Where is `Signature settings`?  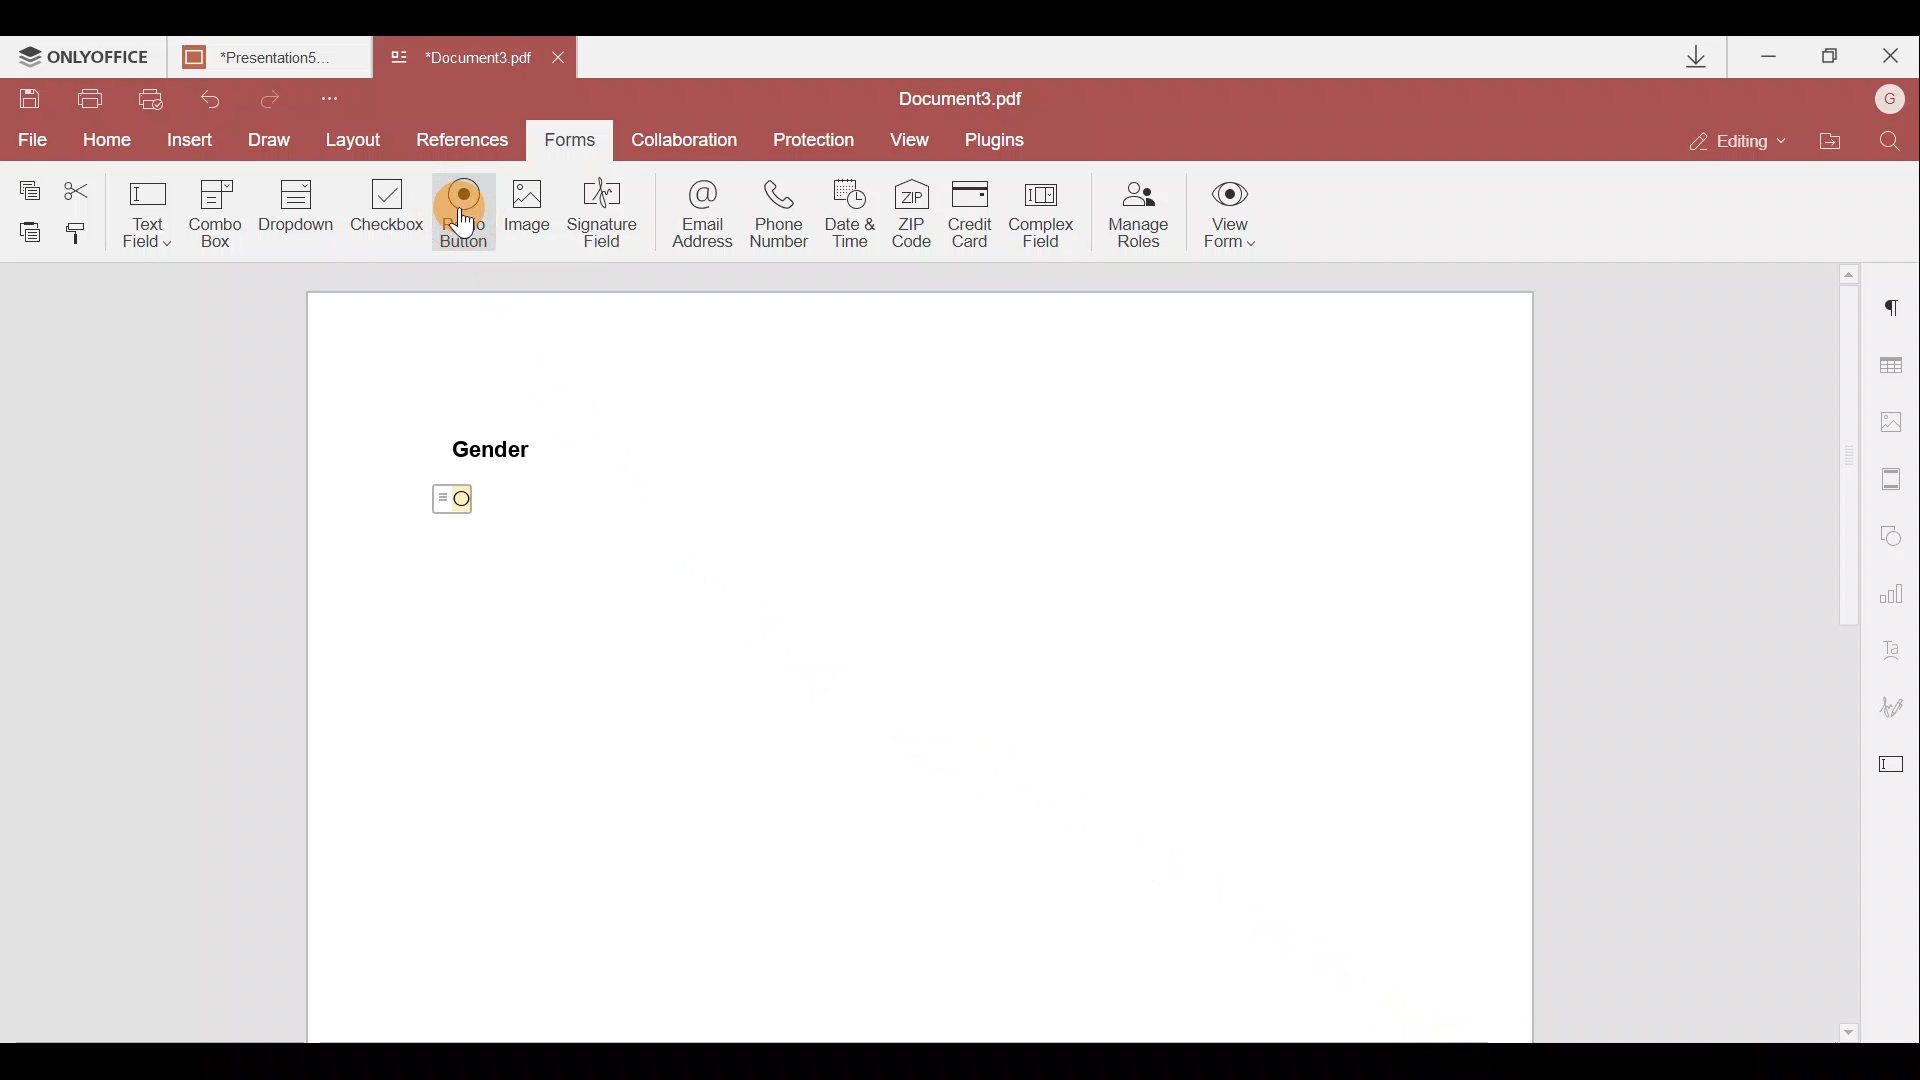 Signature settings is located at coordinates (1901, 707).